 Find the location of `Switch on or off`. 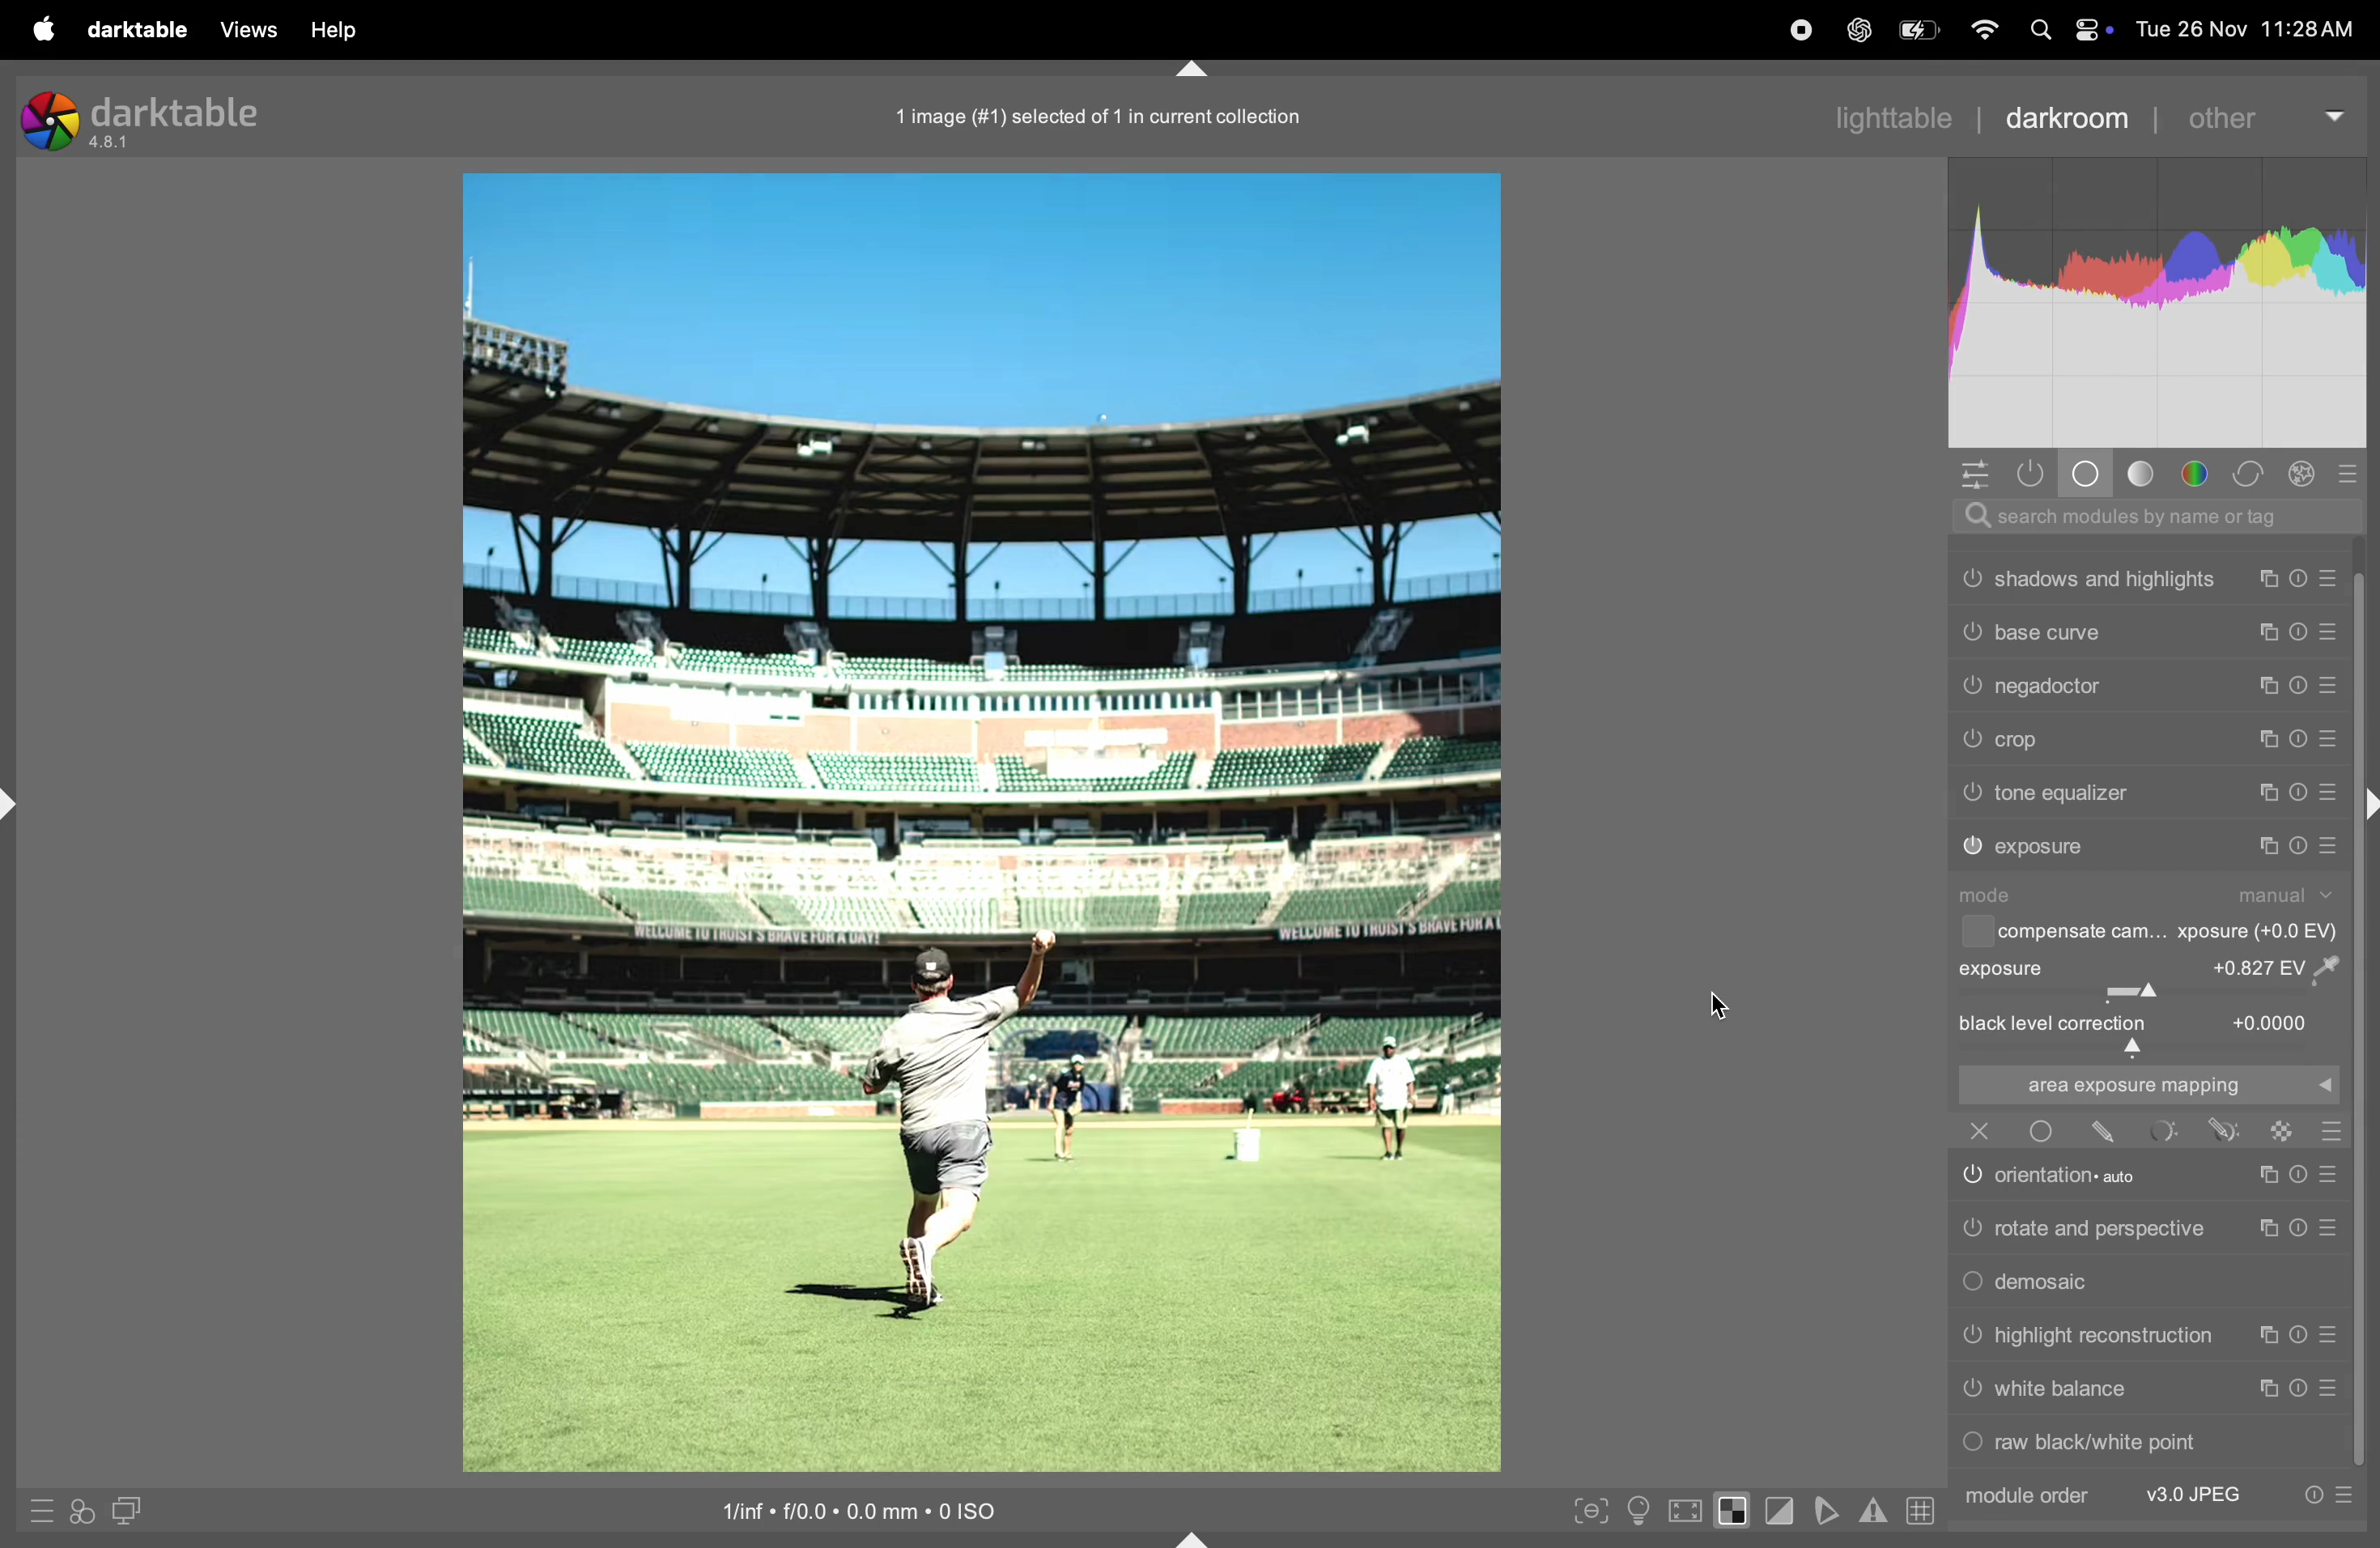

Switch on or off is located at coordinates (2040, 1131).